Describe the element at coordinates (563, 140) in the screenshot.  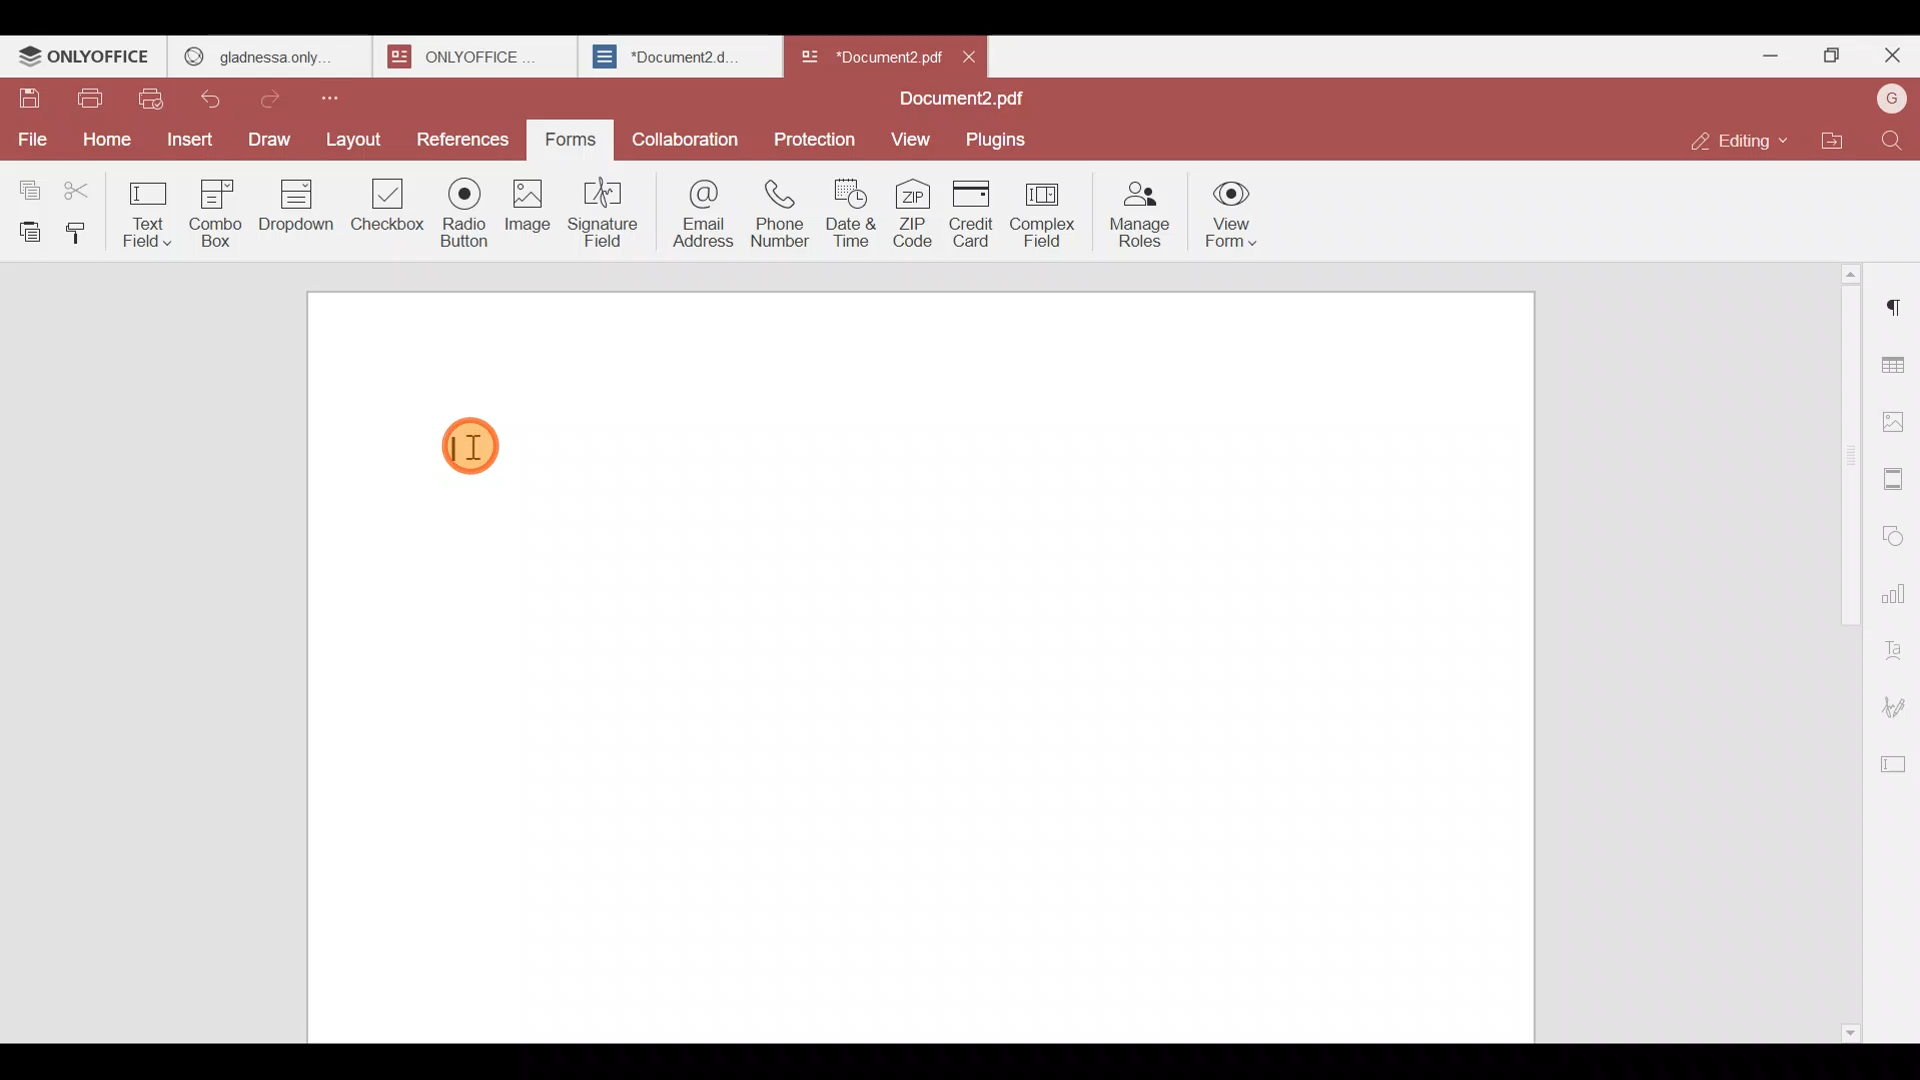
I see `Forms` at that location.